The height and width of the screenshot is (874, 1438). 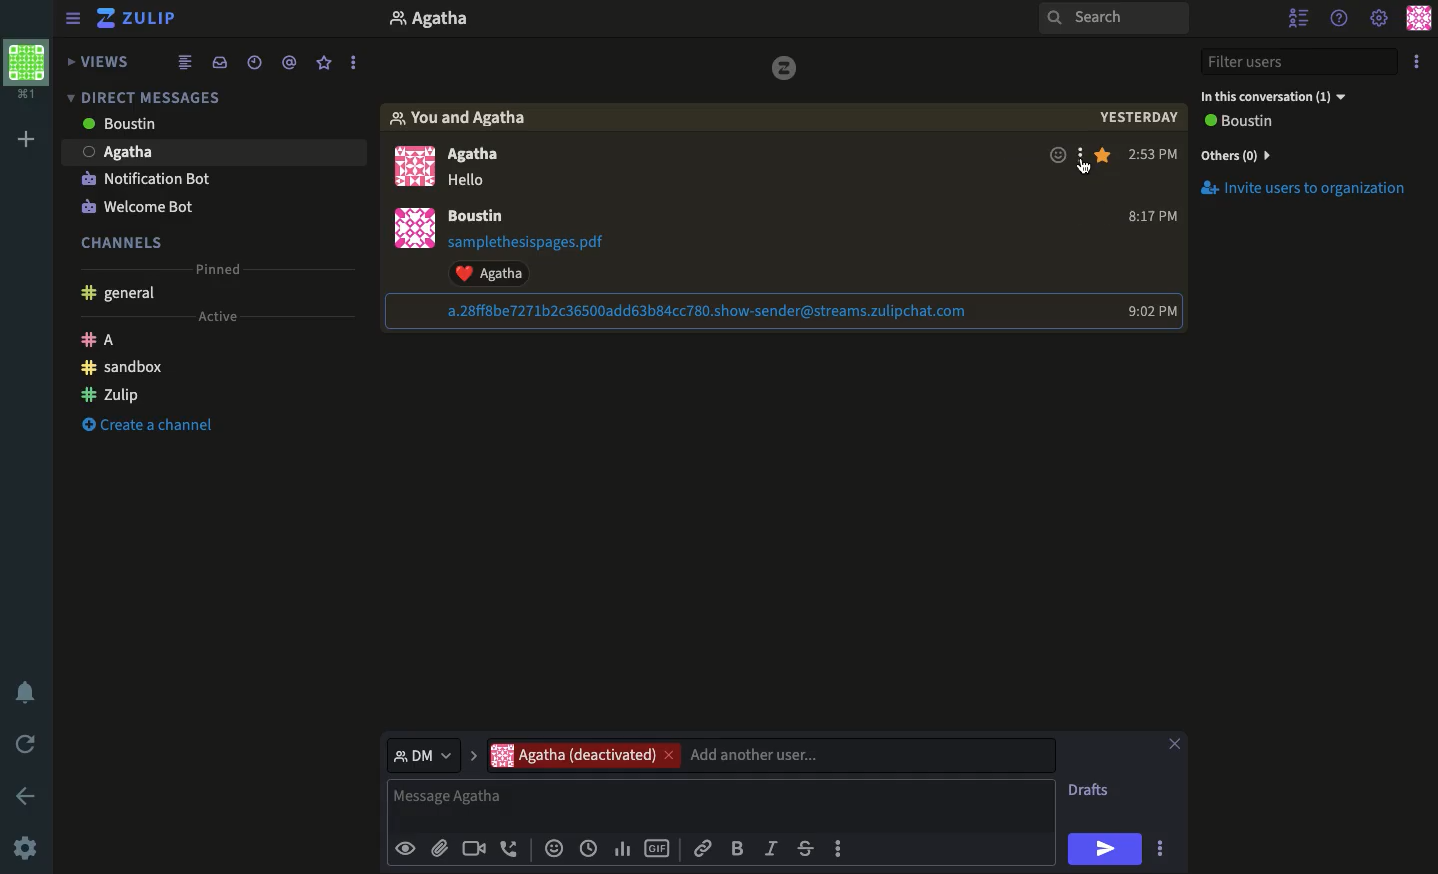 I want to click on Reaction, so click(x=552, y=850).